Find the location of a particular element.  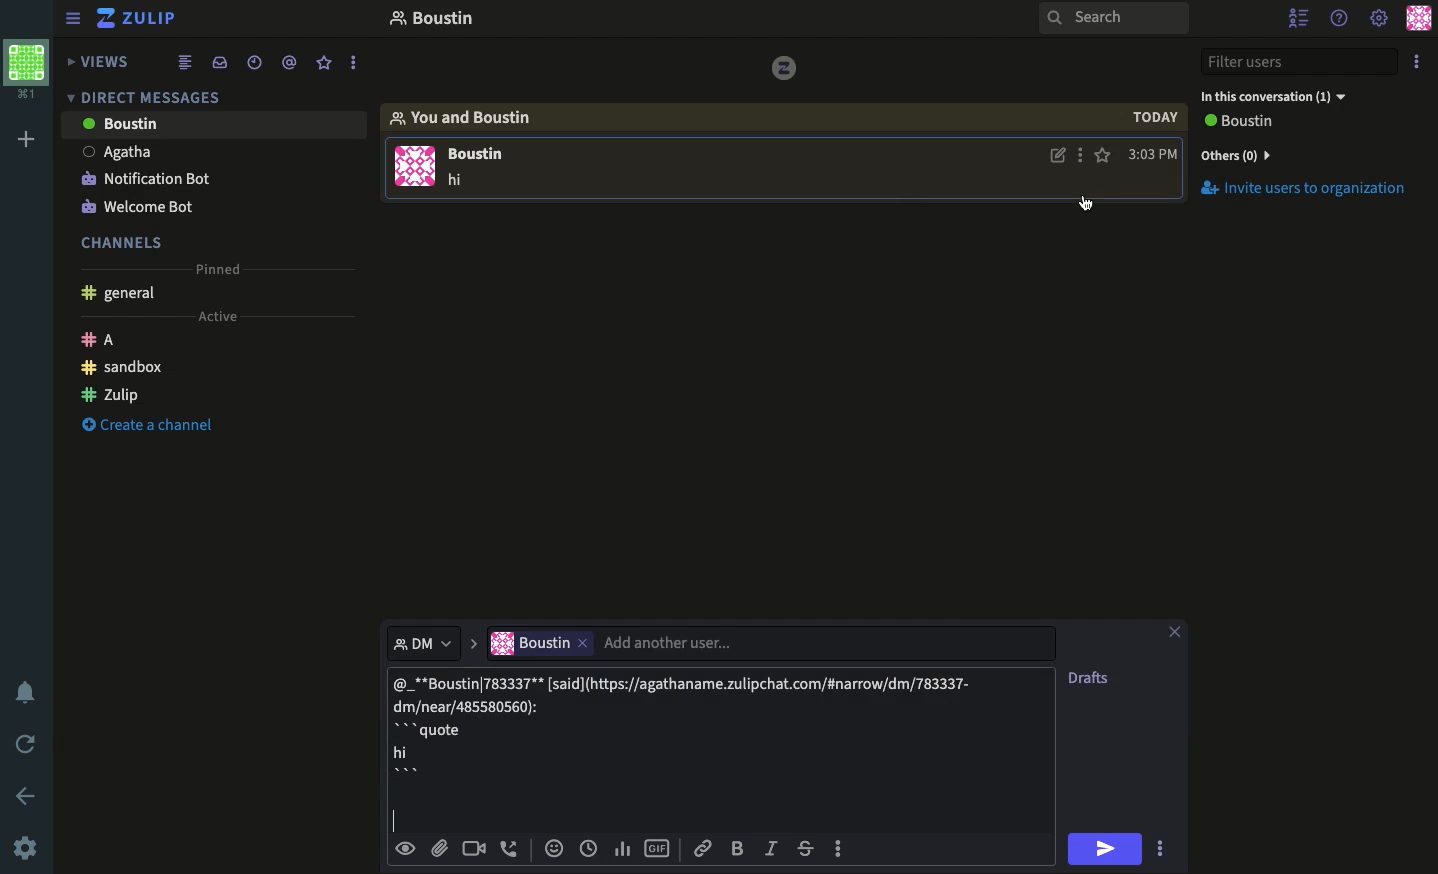

Thread dropdown is located at coordinates (417, 641).